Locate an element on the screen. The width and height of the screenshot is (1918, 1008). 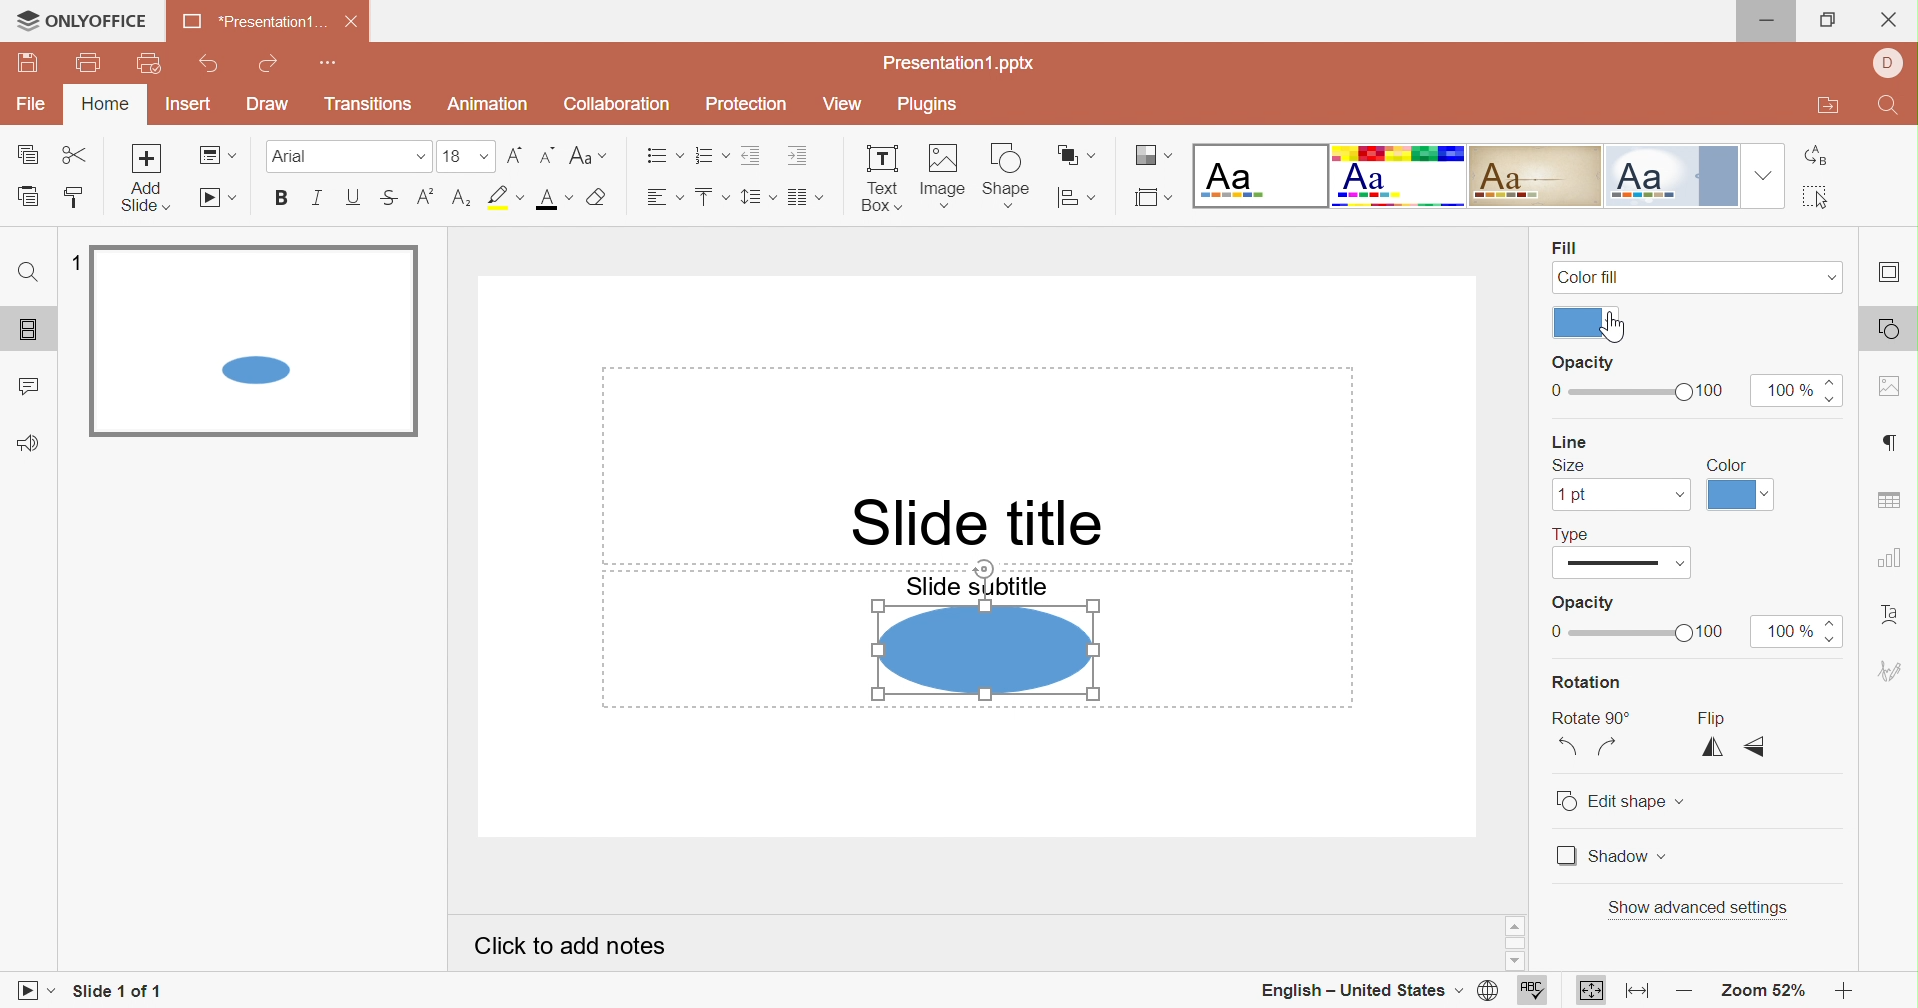
Customize Quick Access Toolbar is located at coordinates (331, 66).